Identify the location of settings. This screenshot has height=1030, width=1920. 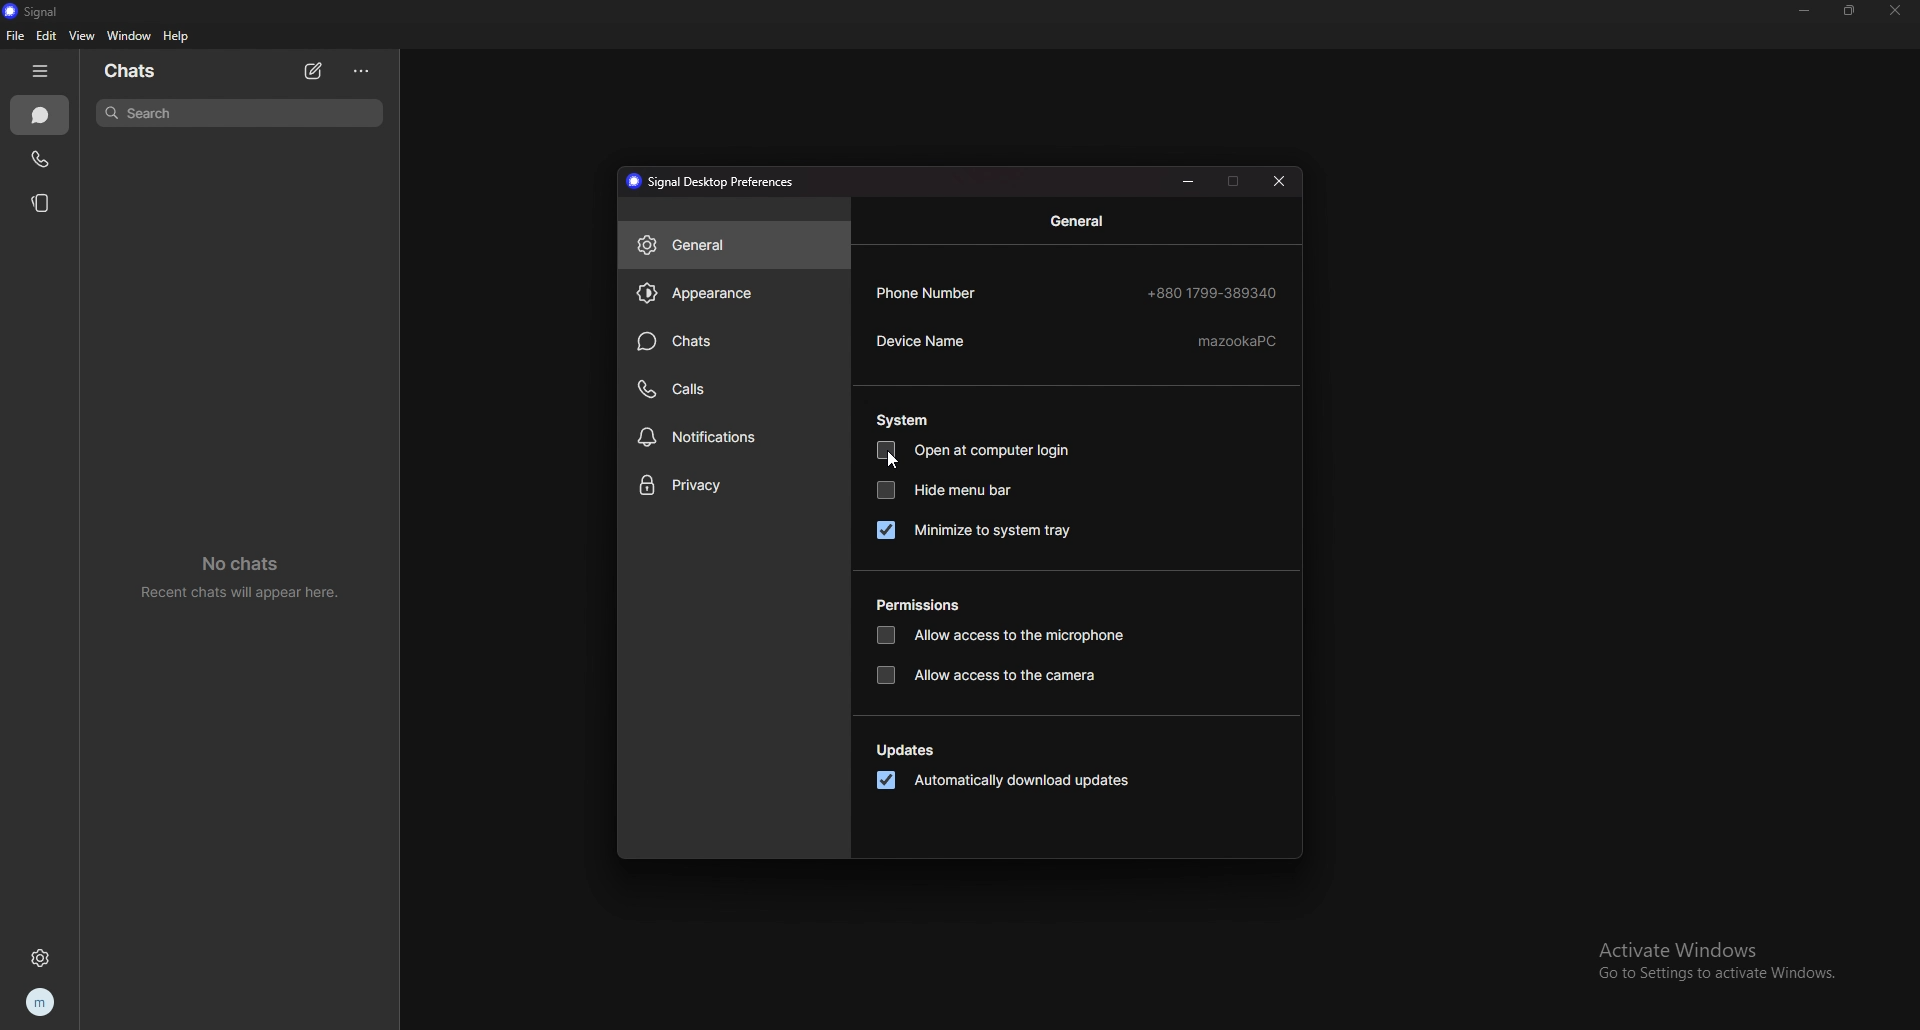
(43, 958).